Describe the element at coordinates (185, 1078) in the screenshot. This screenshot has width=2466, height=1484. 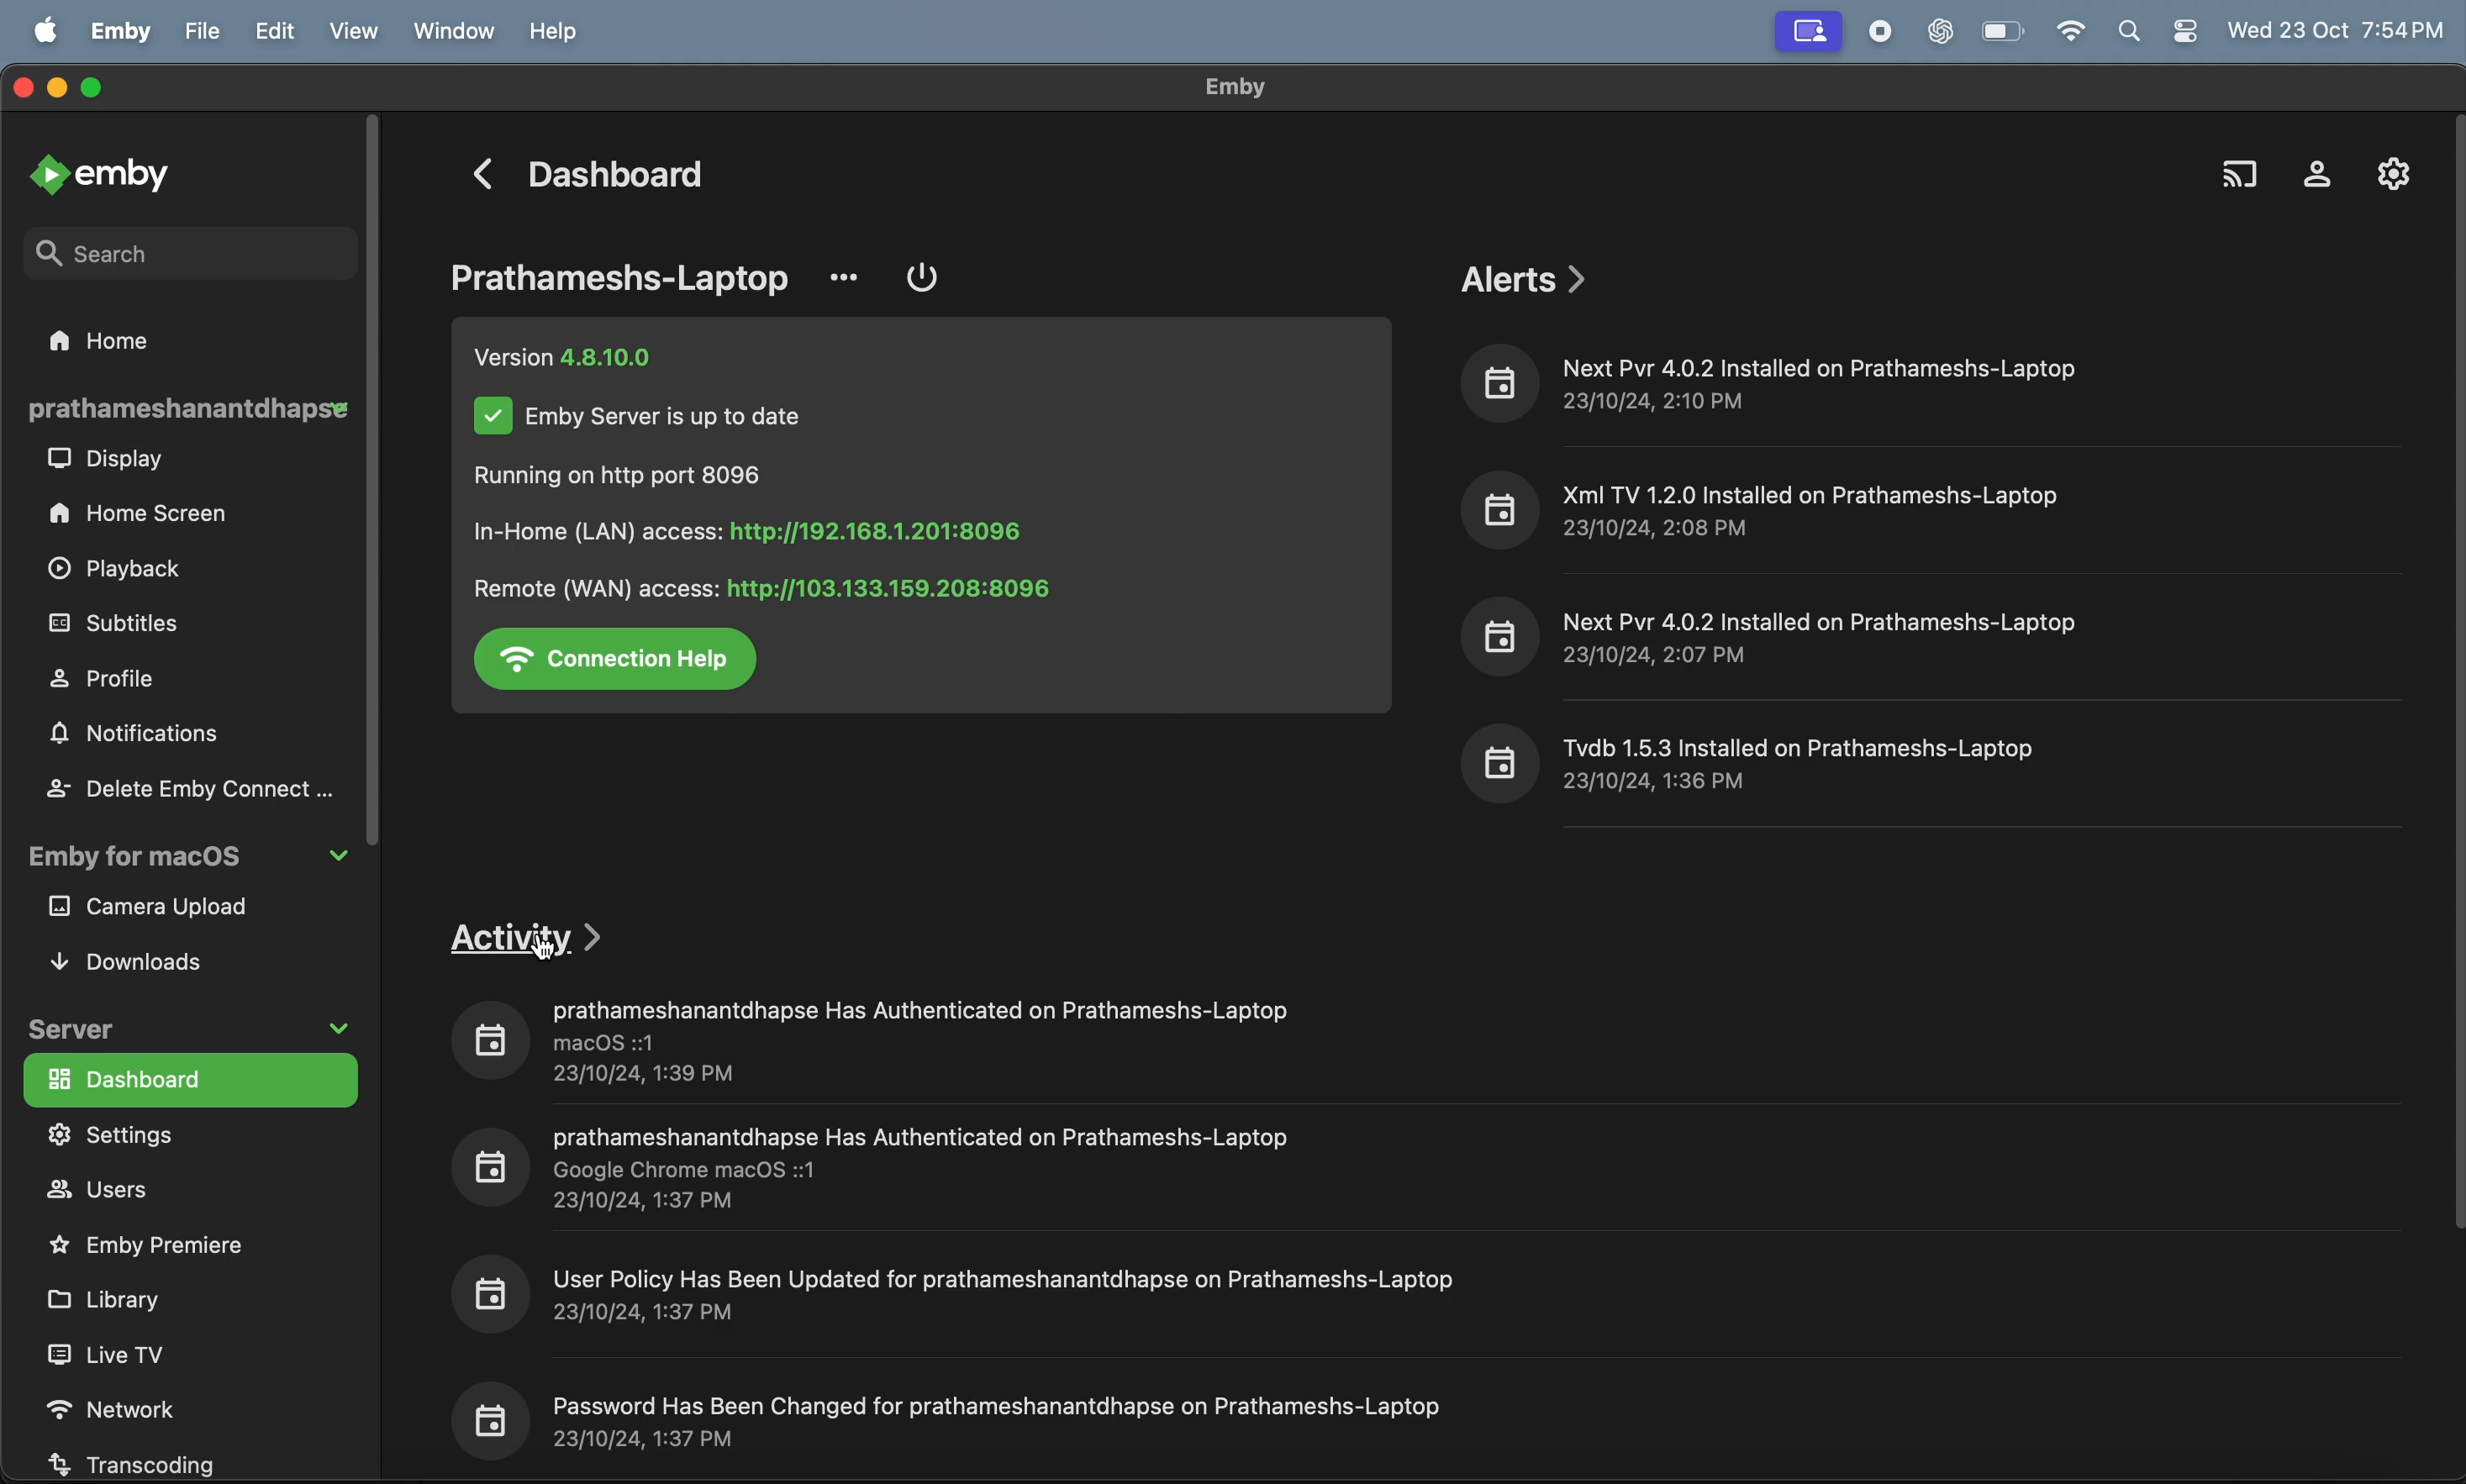
I see `dashboards` at that location.